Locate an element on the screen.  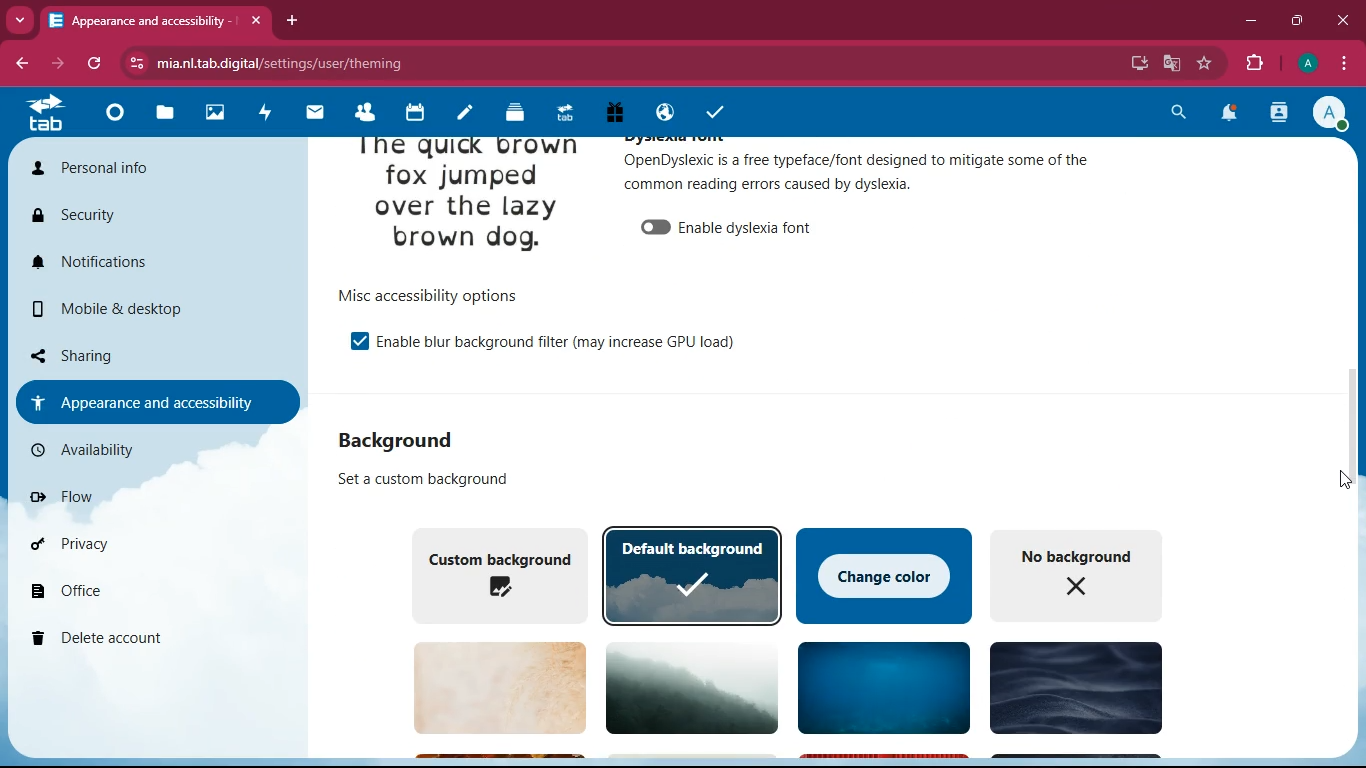
friends is located at coordinates (362, 113).